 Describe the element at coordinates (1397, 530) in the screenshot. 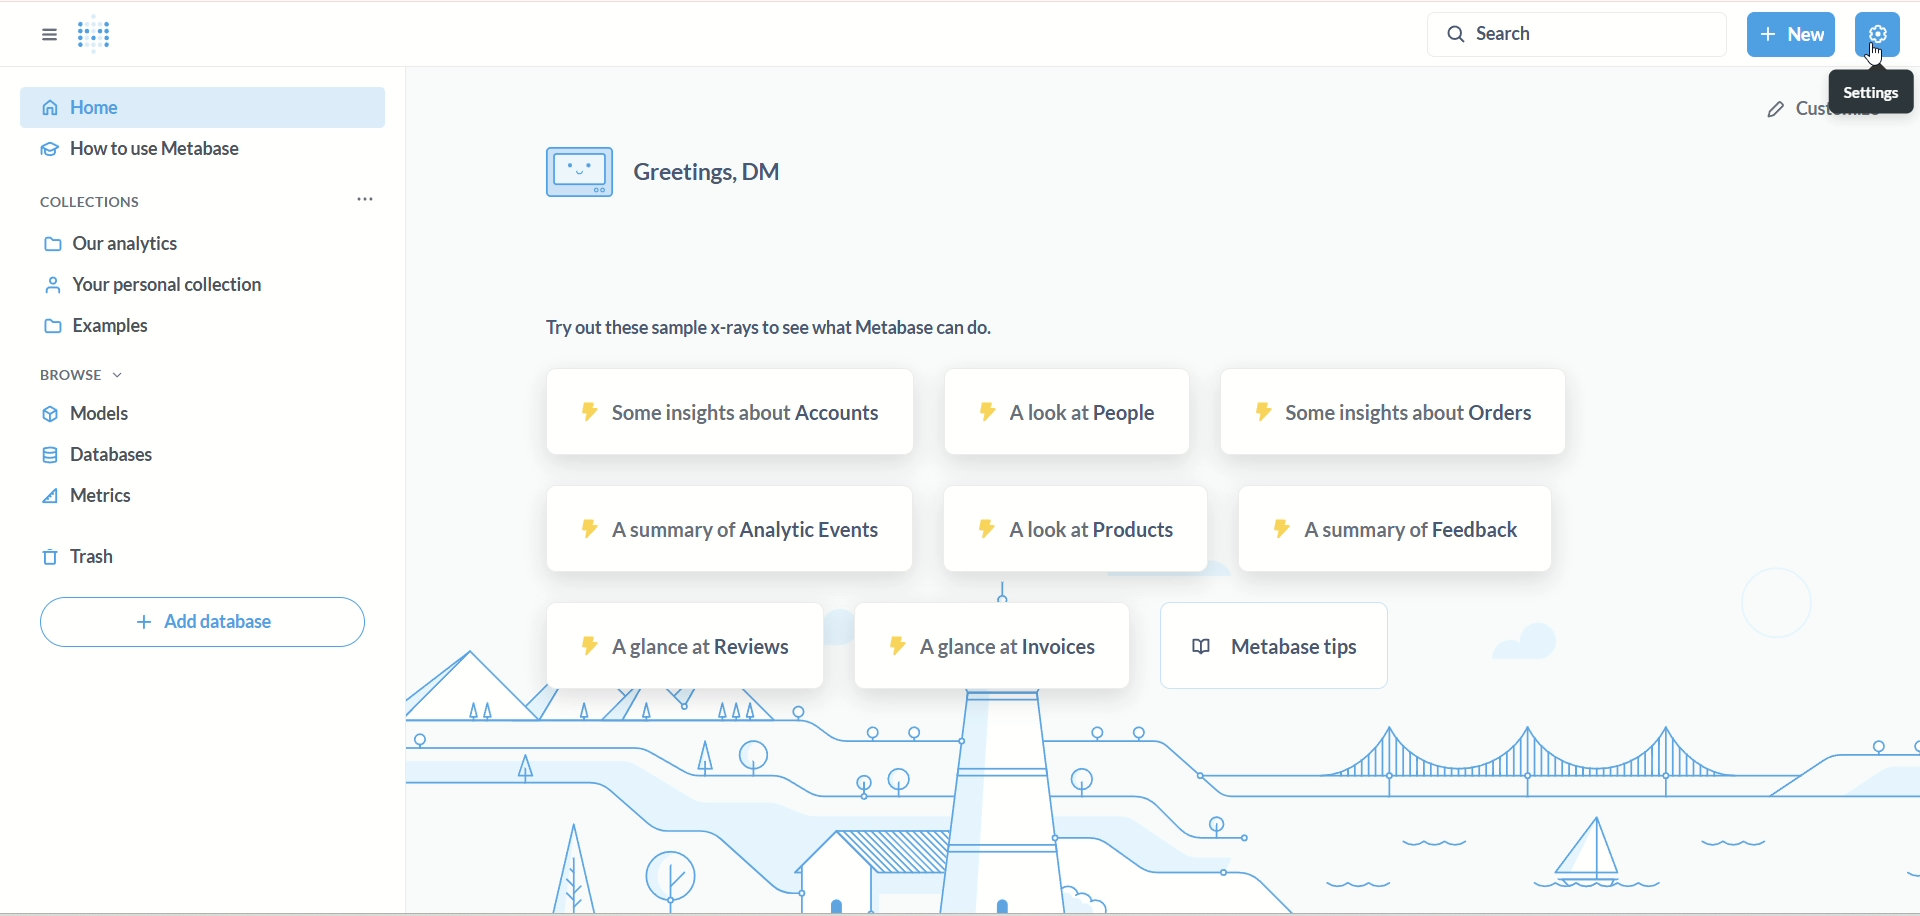

I see `A summary of feedback` at that location.